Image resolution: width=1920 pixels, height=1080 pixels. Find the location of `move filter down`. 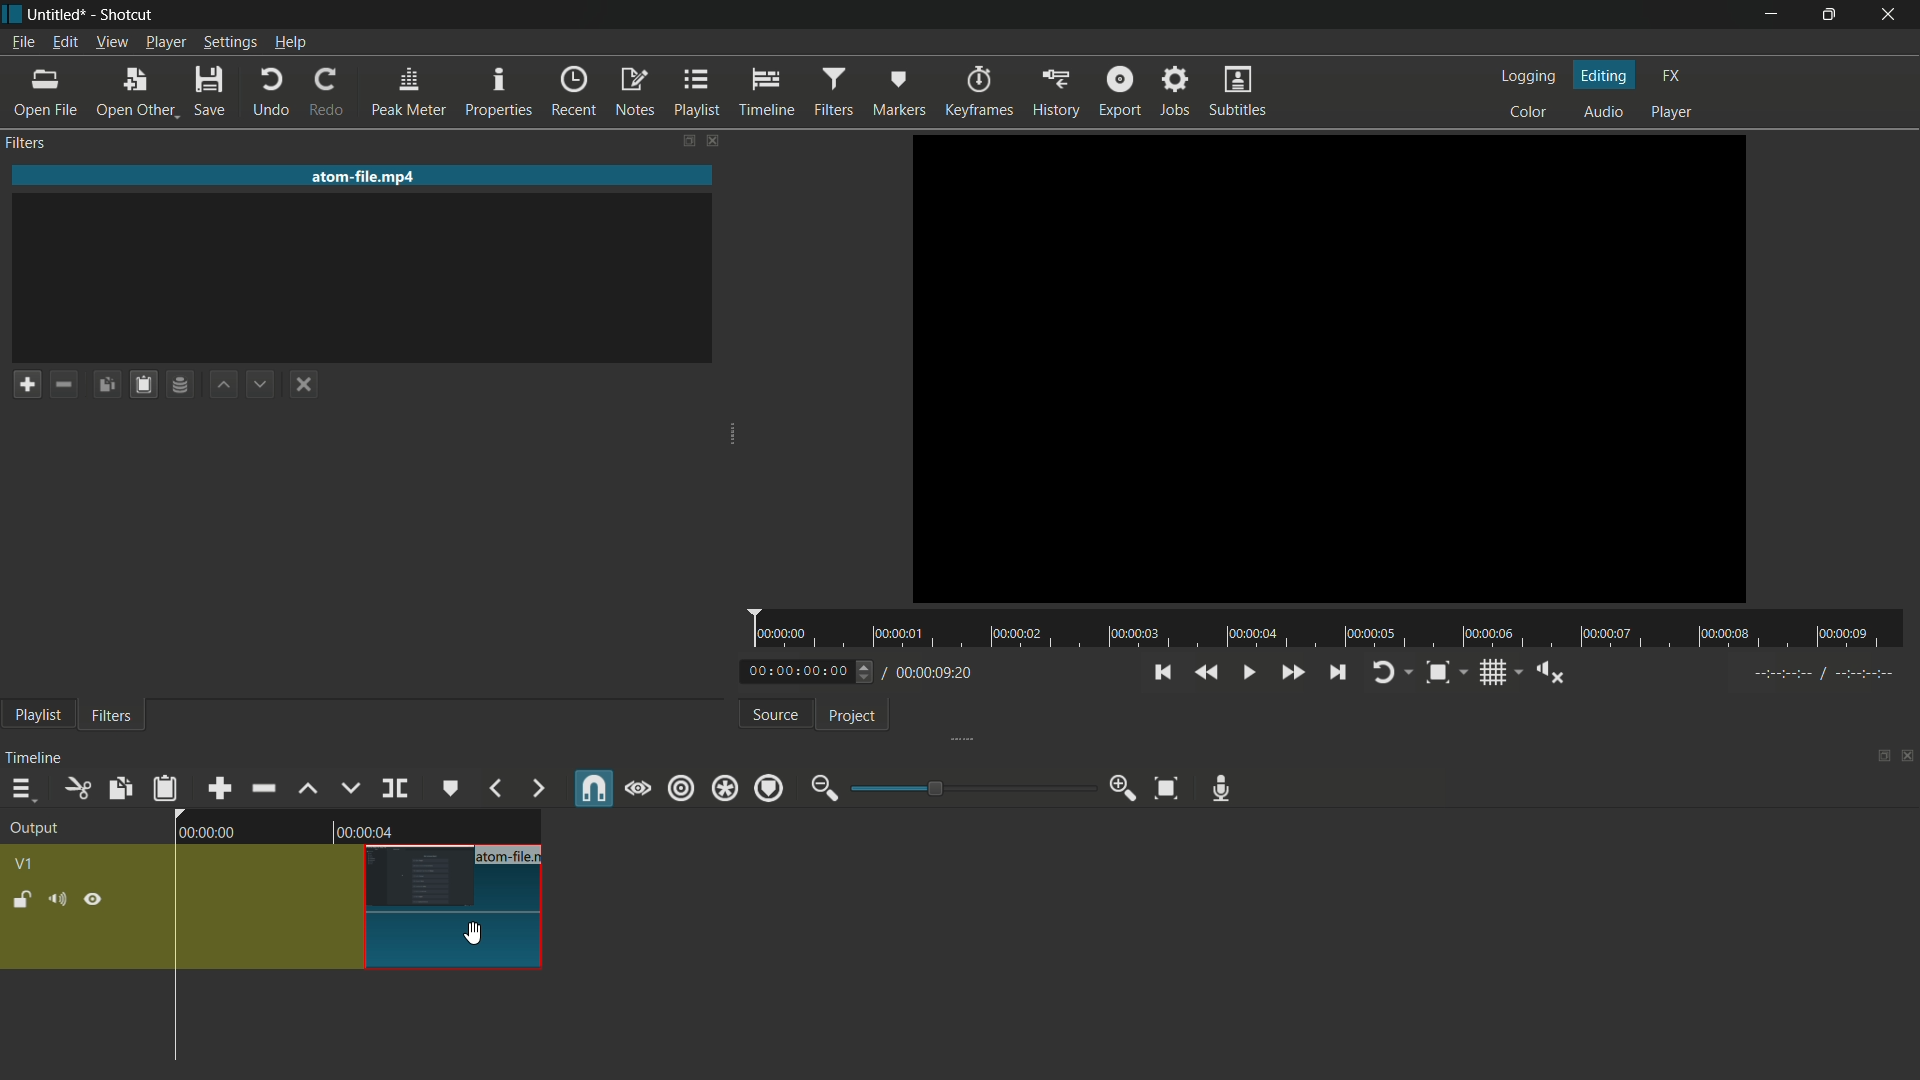

move filter down is located at coordinates (261, 386).